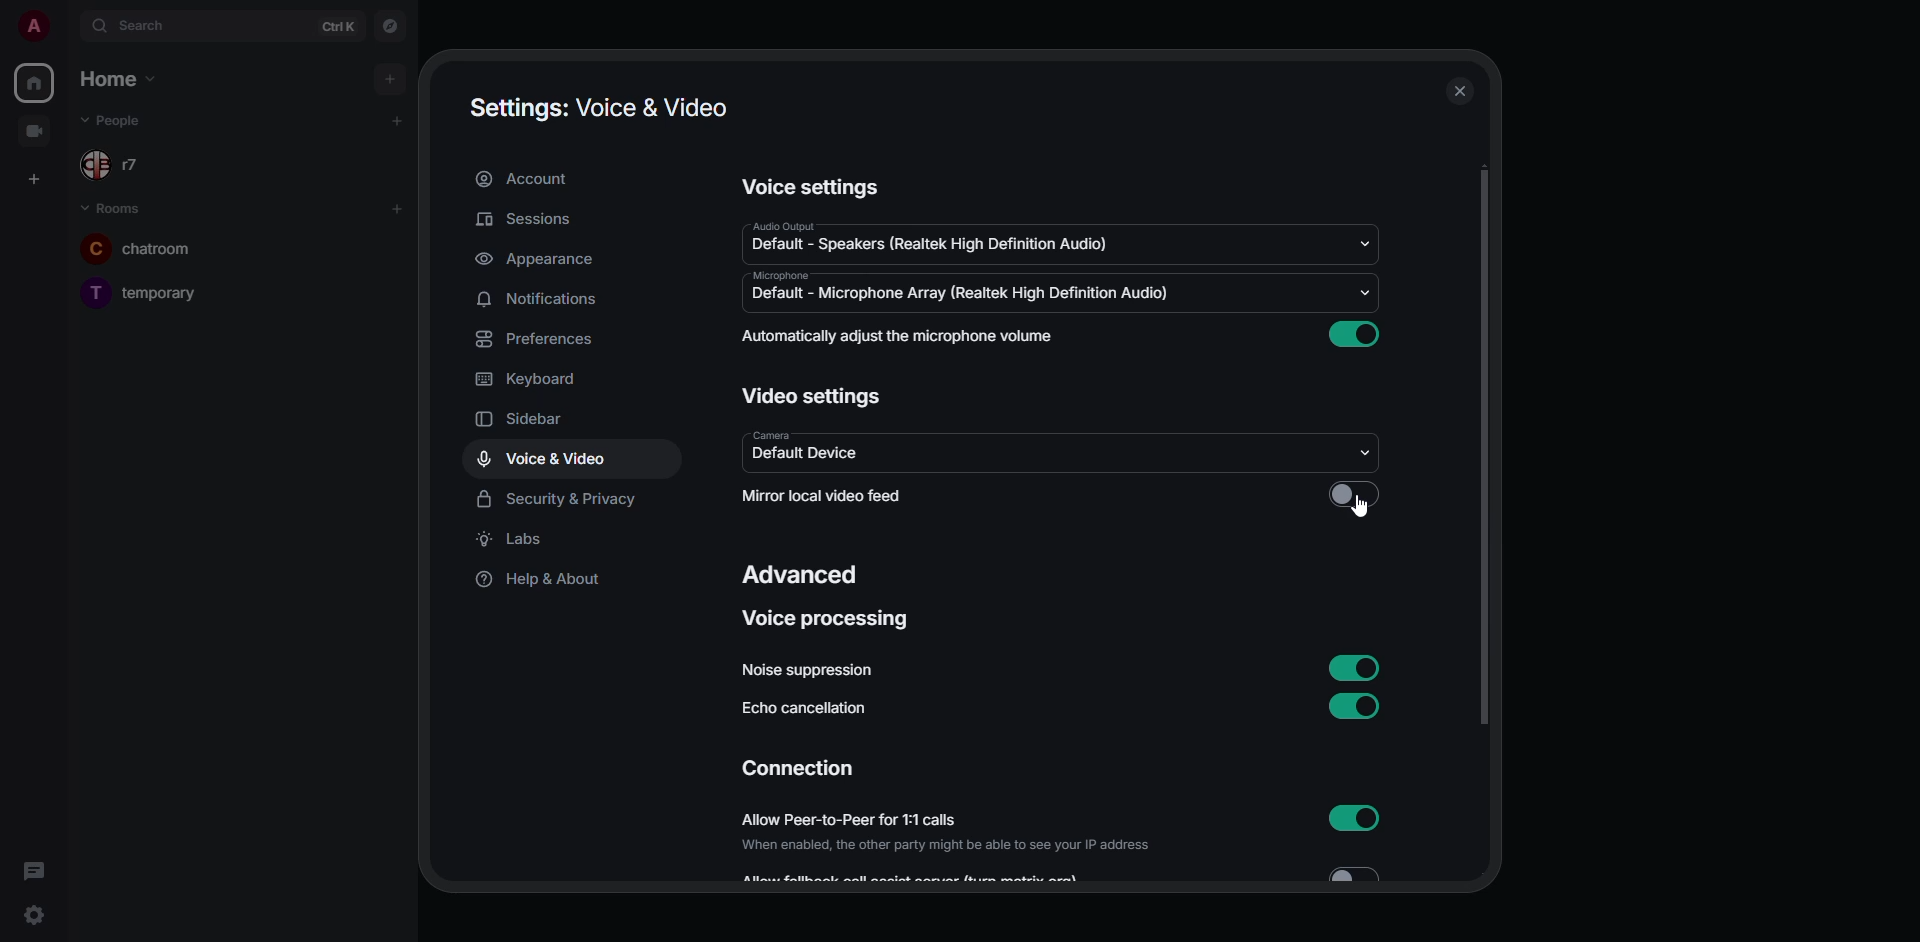 This screenshot has height=942, width=1920. What do you see at coordinates (816, 454) in the screenshot?
I see `default` at bounding box center [816, 454].